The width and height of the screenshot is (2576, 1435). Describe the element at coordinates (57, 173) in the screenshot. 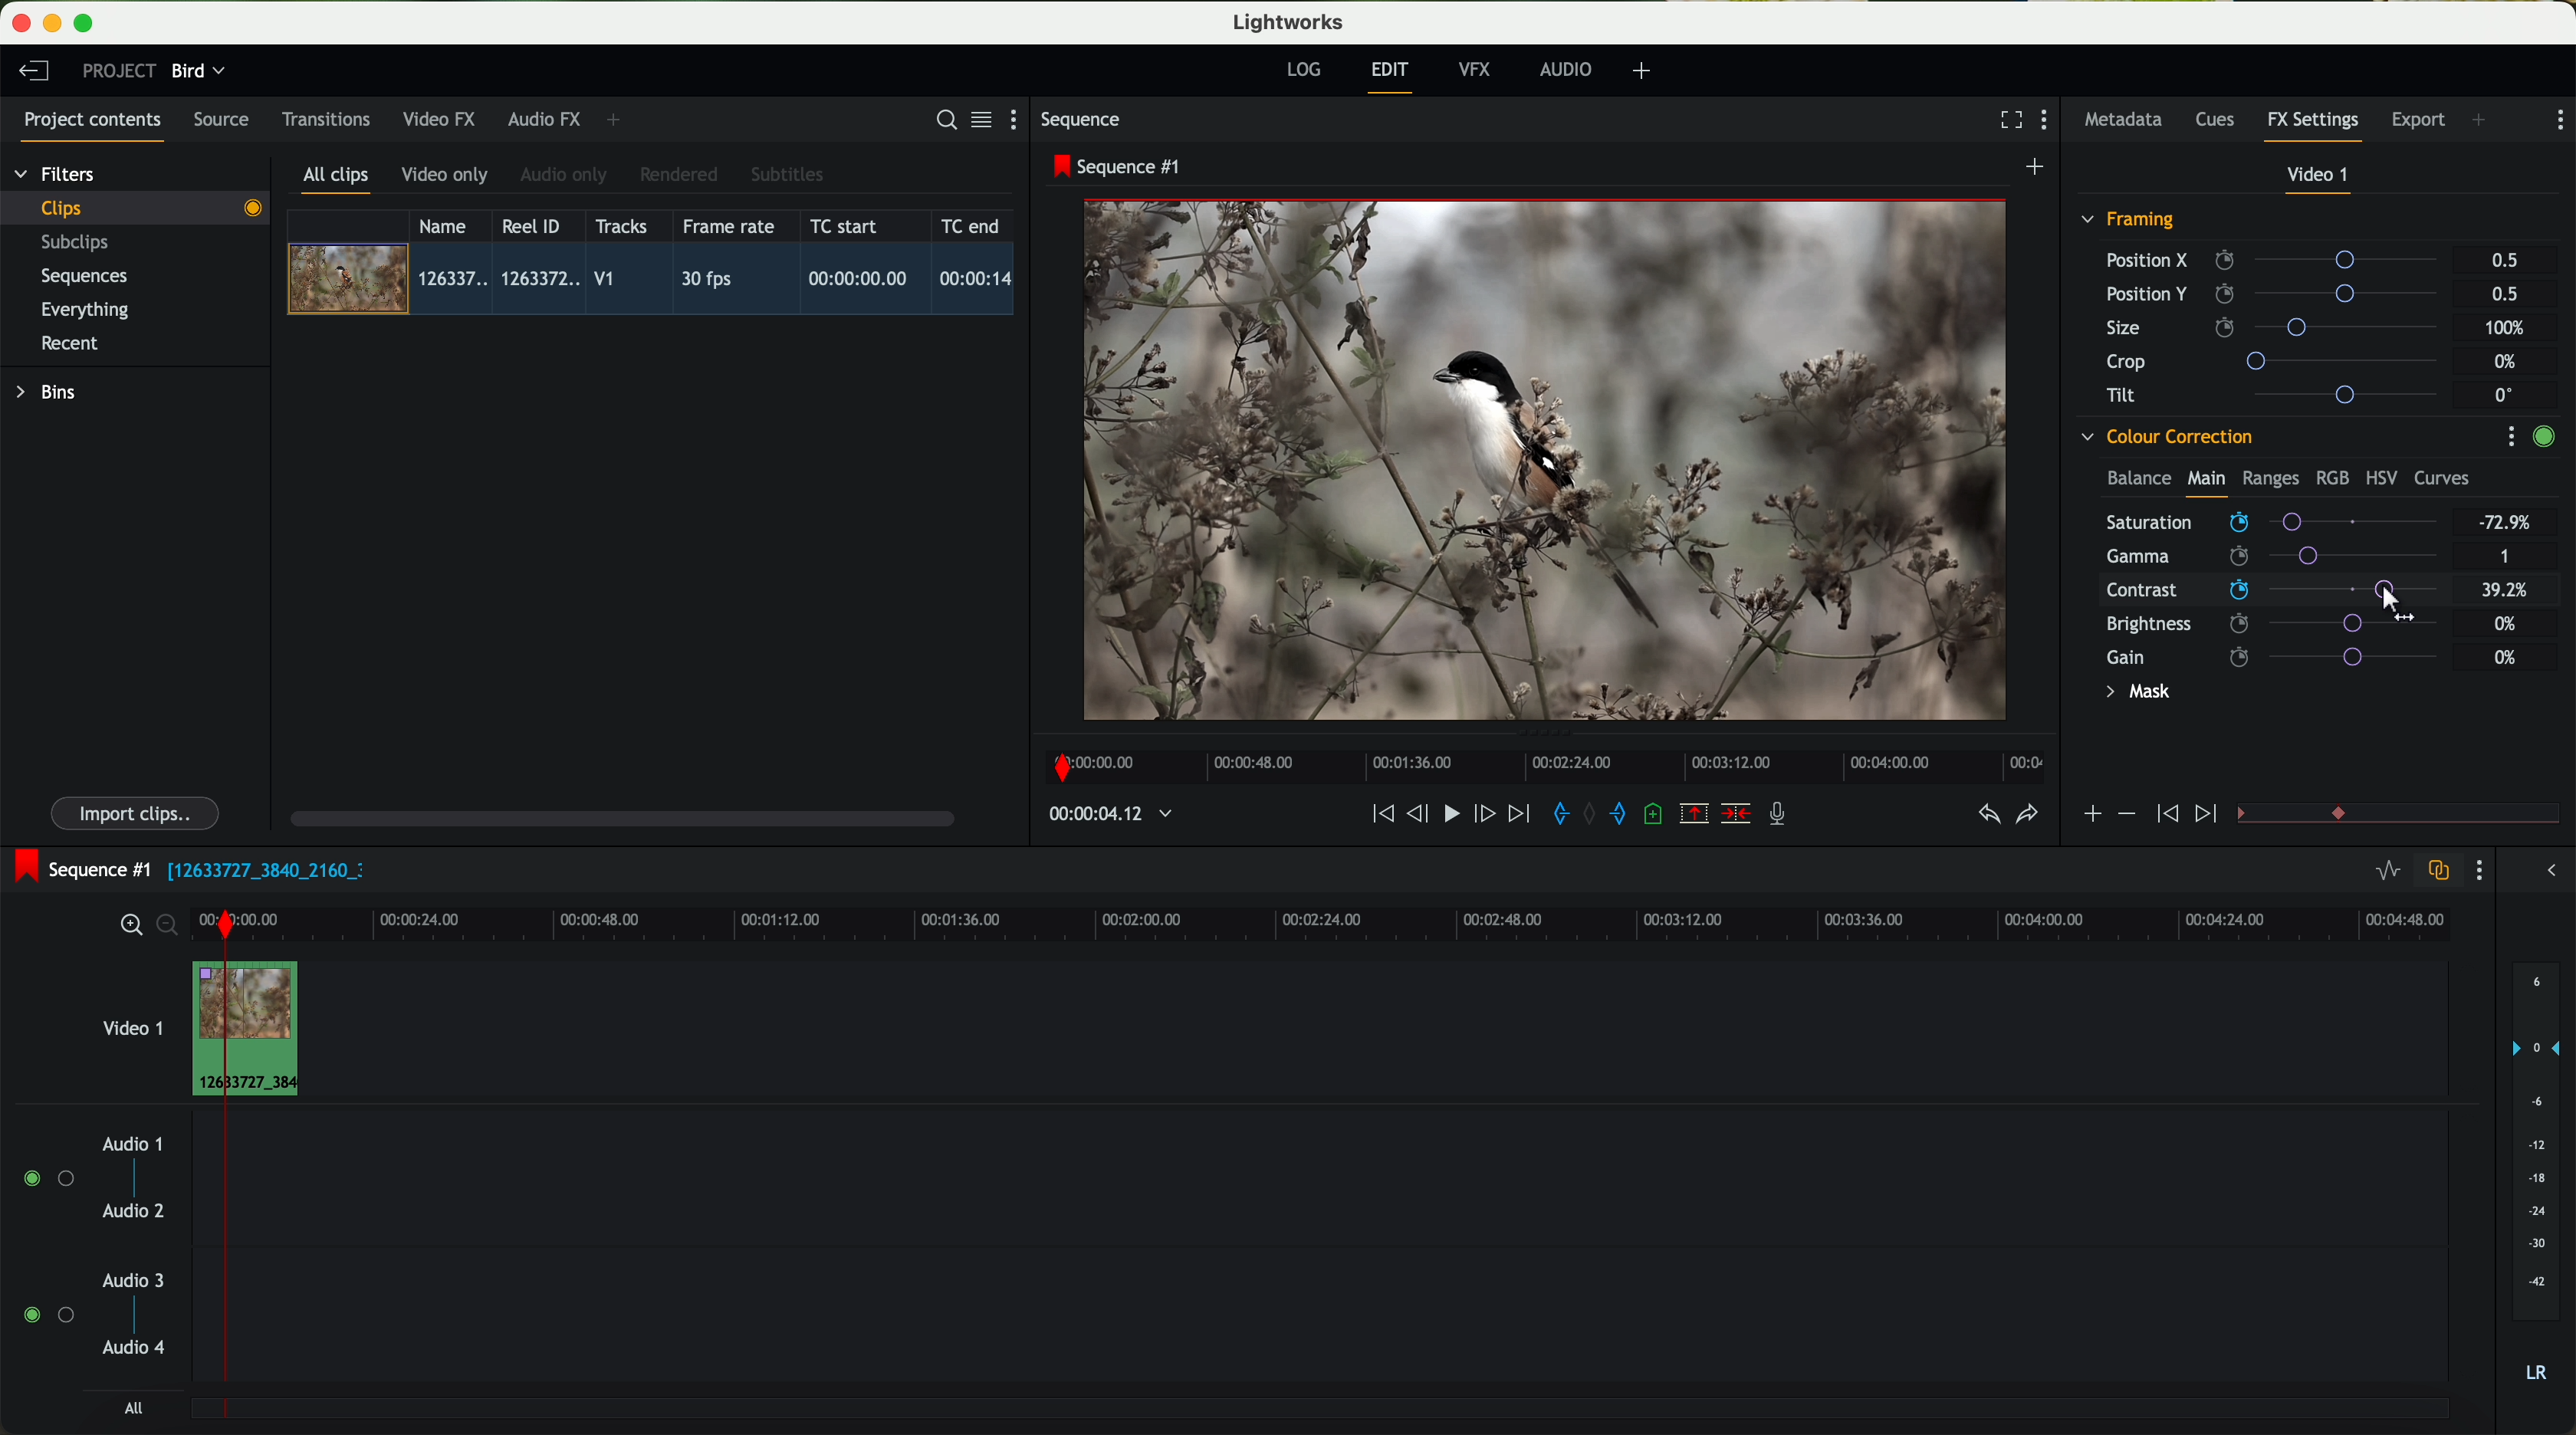

I see `filters` at that location.